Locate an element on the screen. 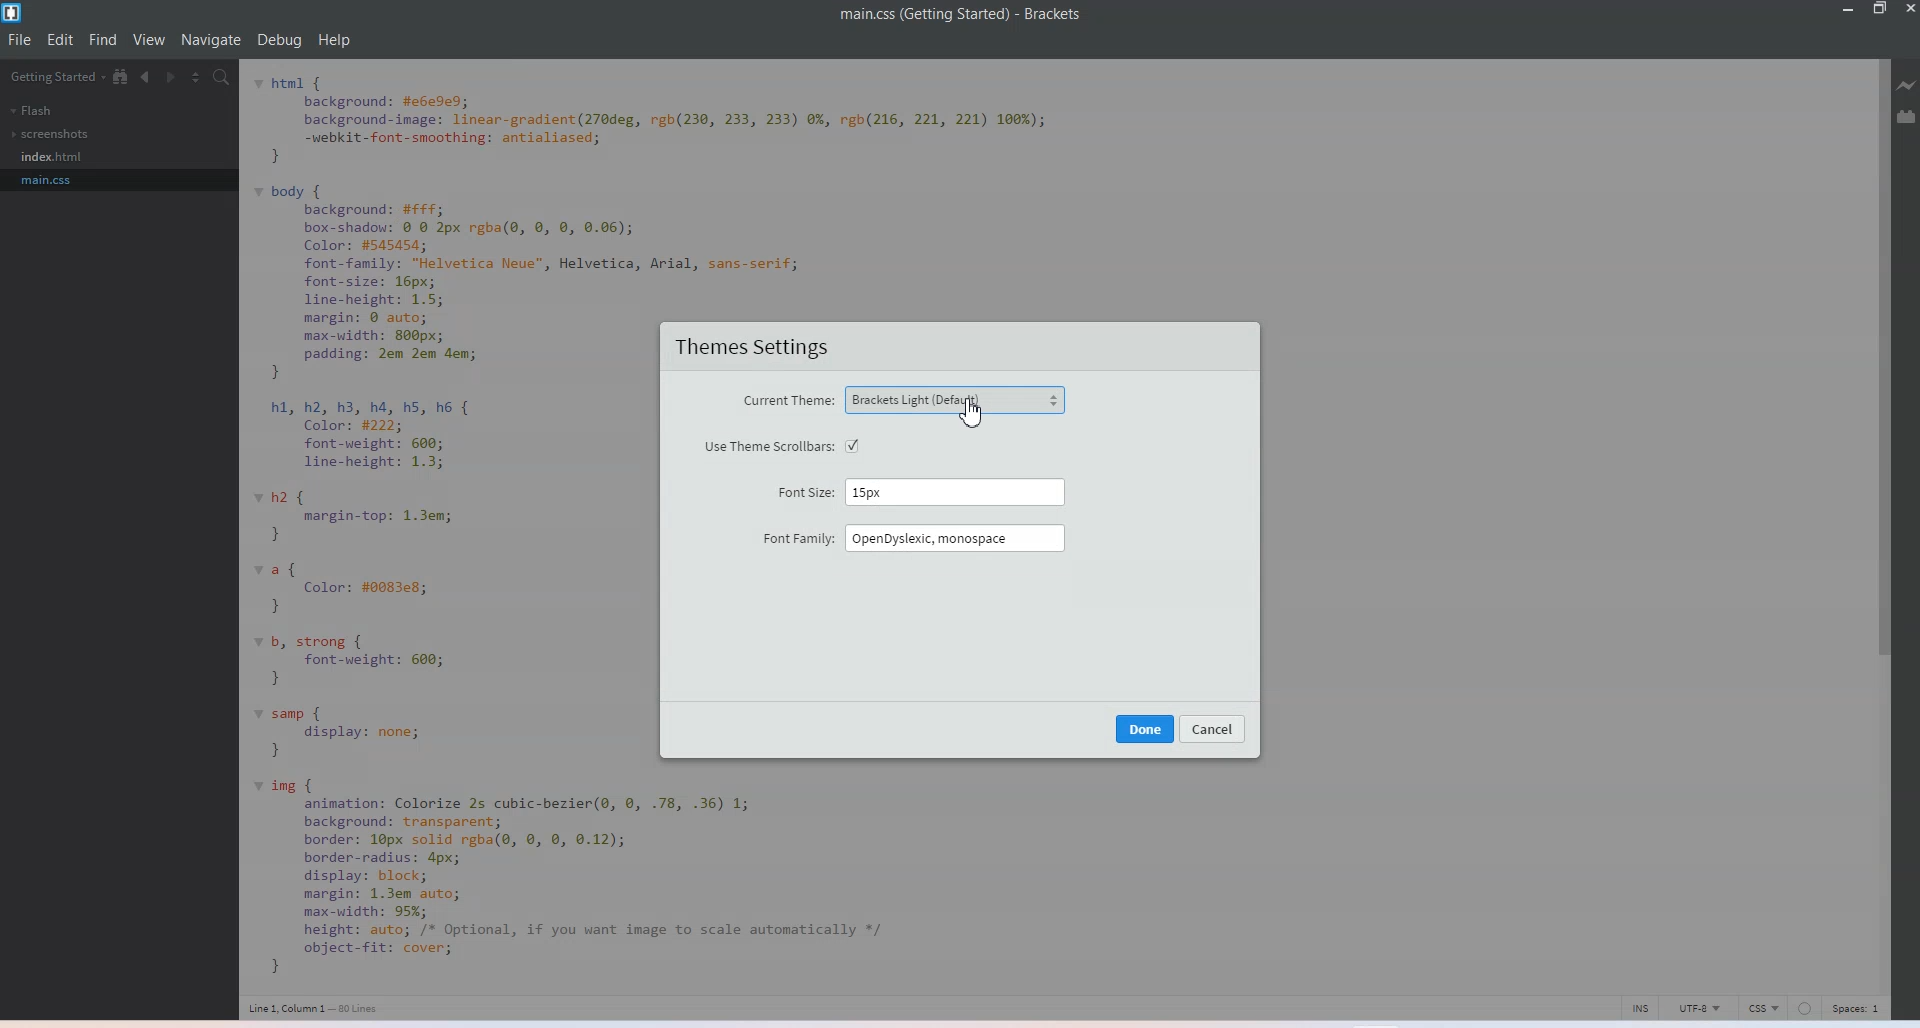 Image resolution: width=1920 pixels, height=1028 pixels. Use Theme Scrollbar is located at coordinates (782, 445).